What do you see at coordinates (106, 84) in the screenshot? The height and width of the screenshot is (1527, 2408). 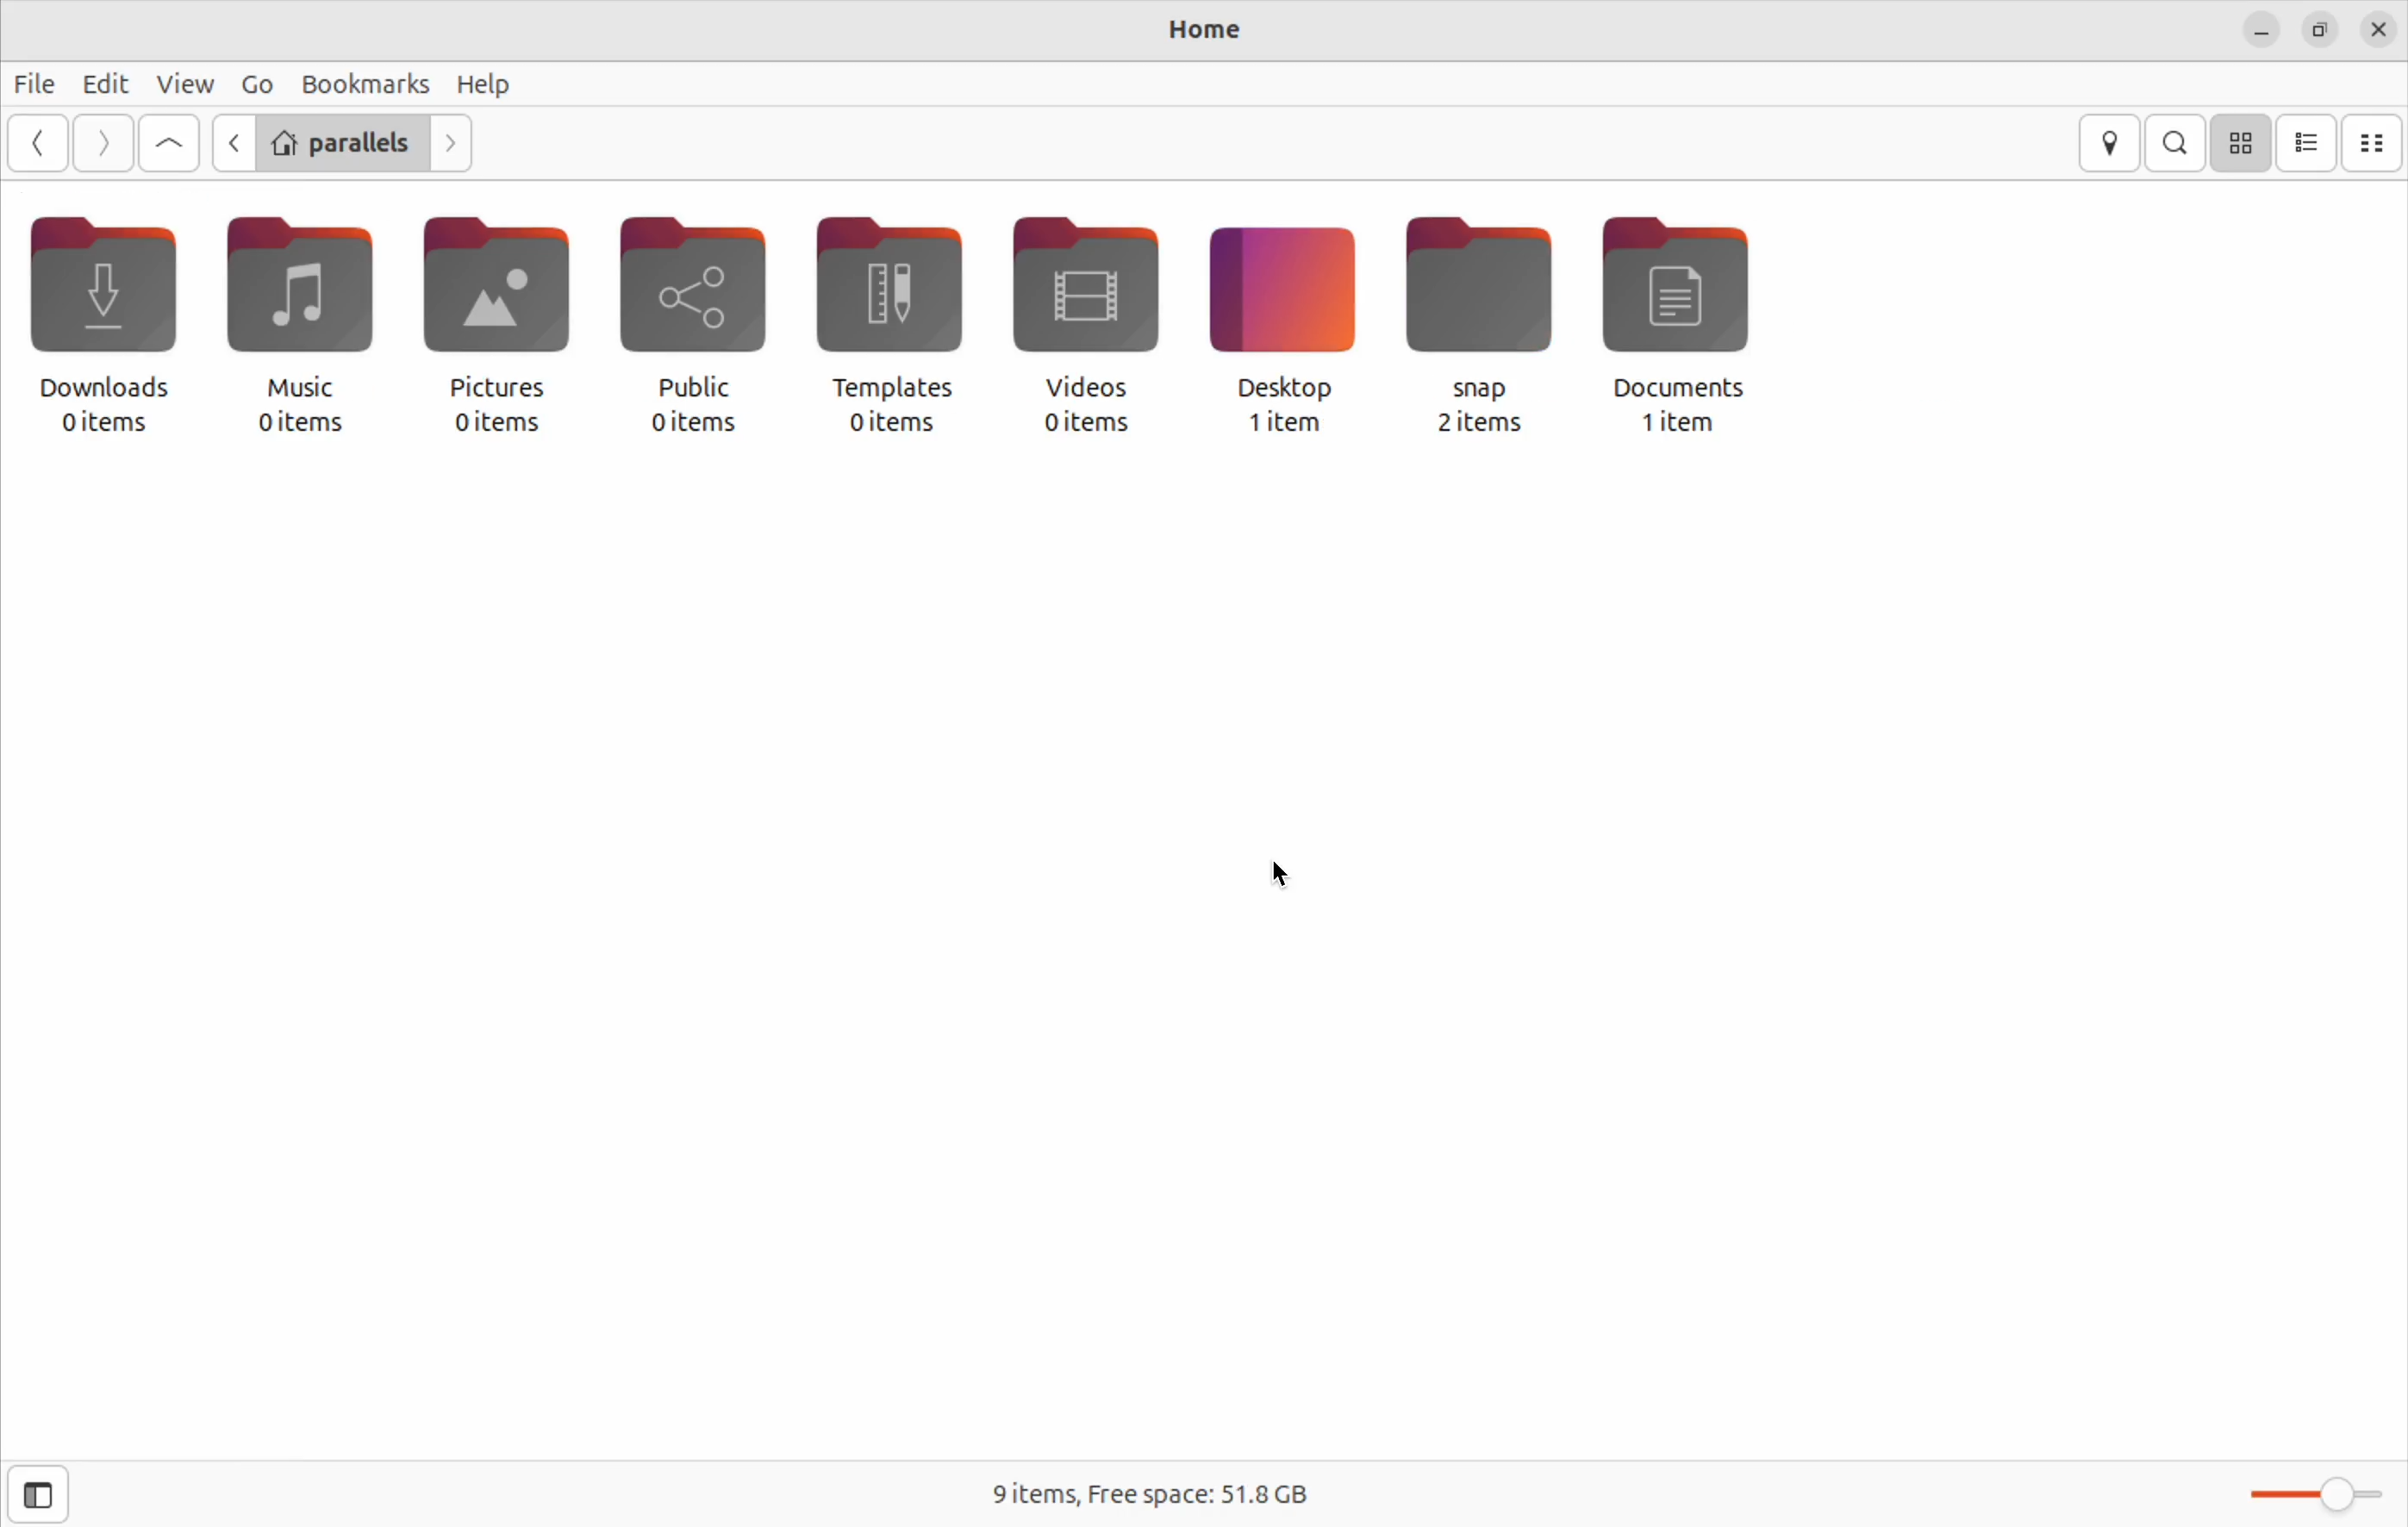 I see `Edit` at bounding box center [106, 84].